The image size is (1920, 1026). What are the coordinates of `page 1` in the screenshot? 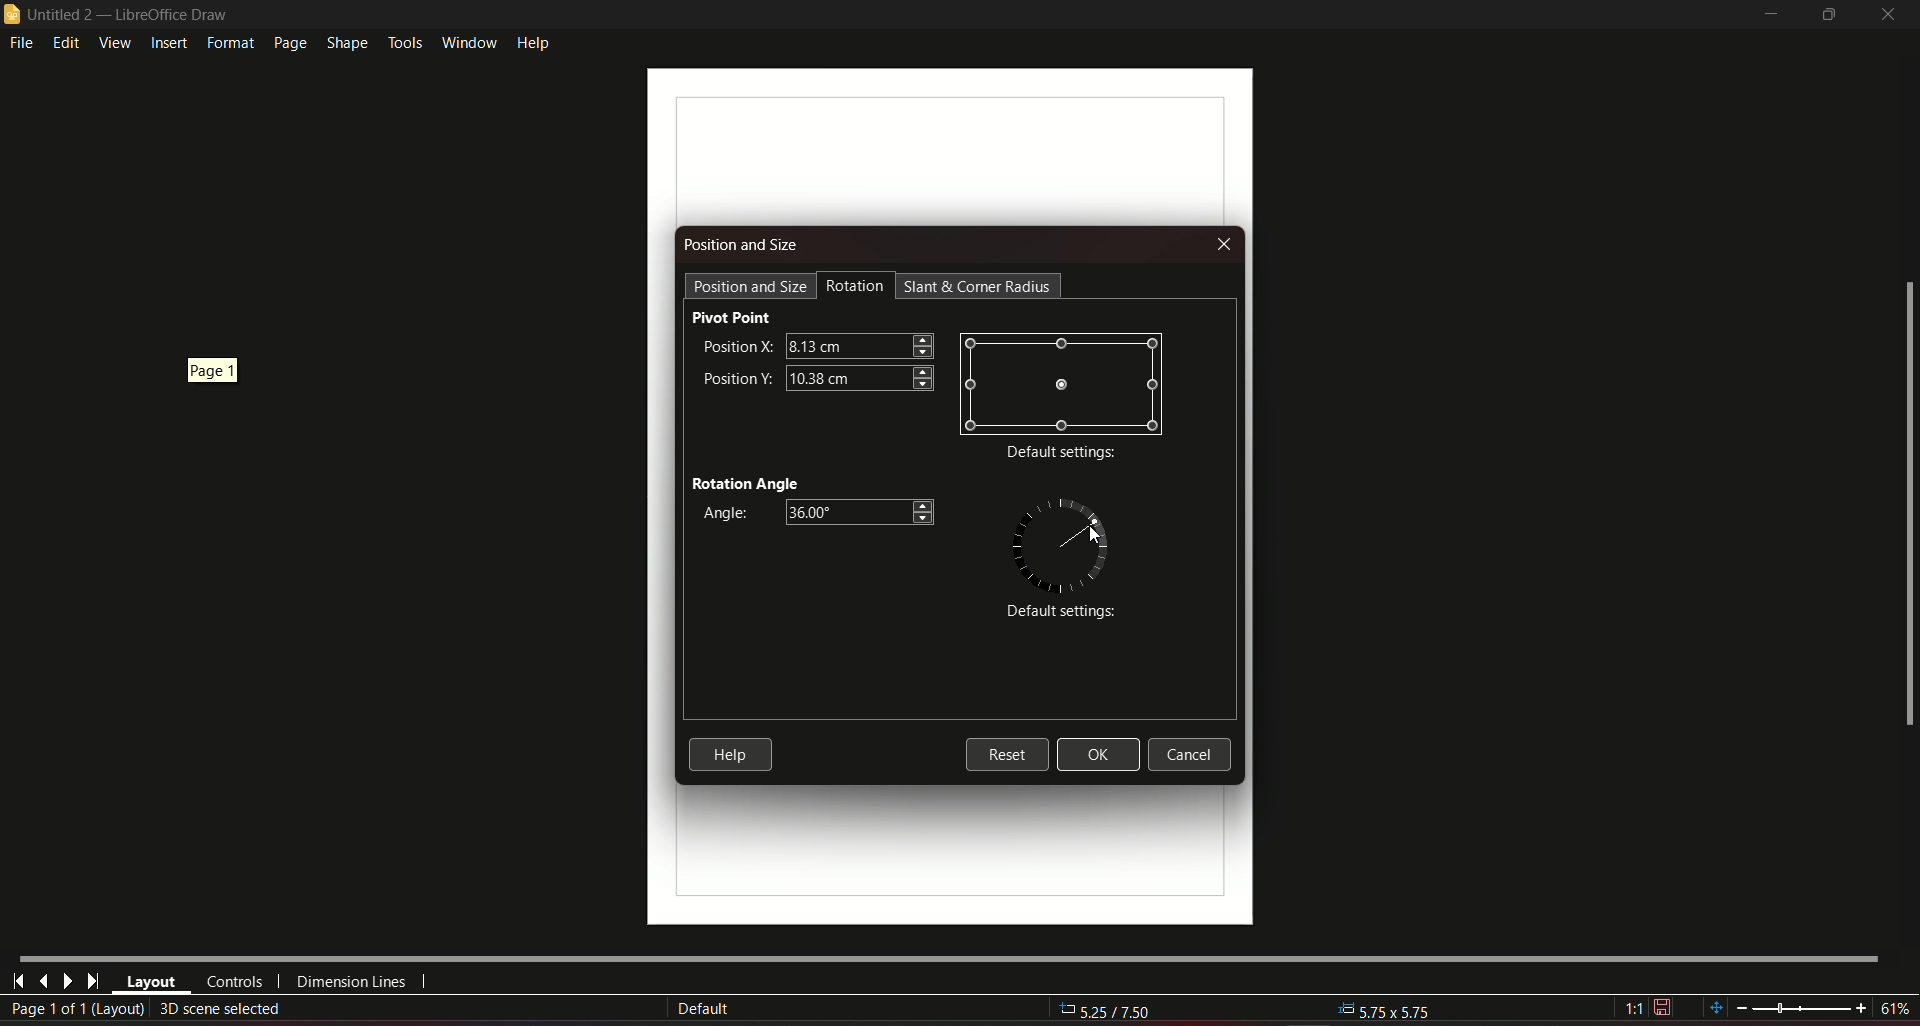 It's located at (204, 370).